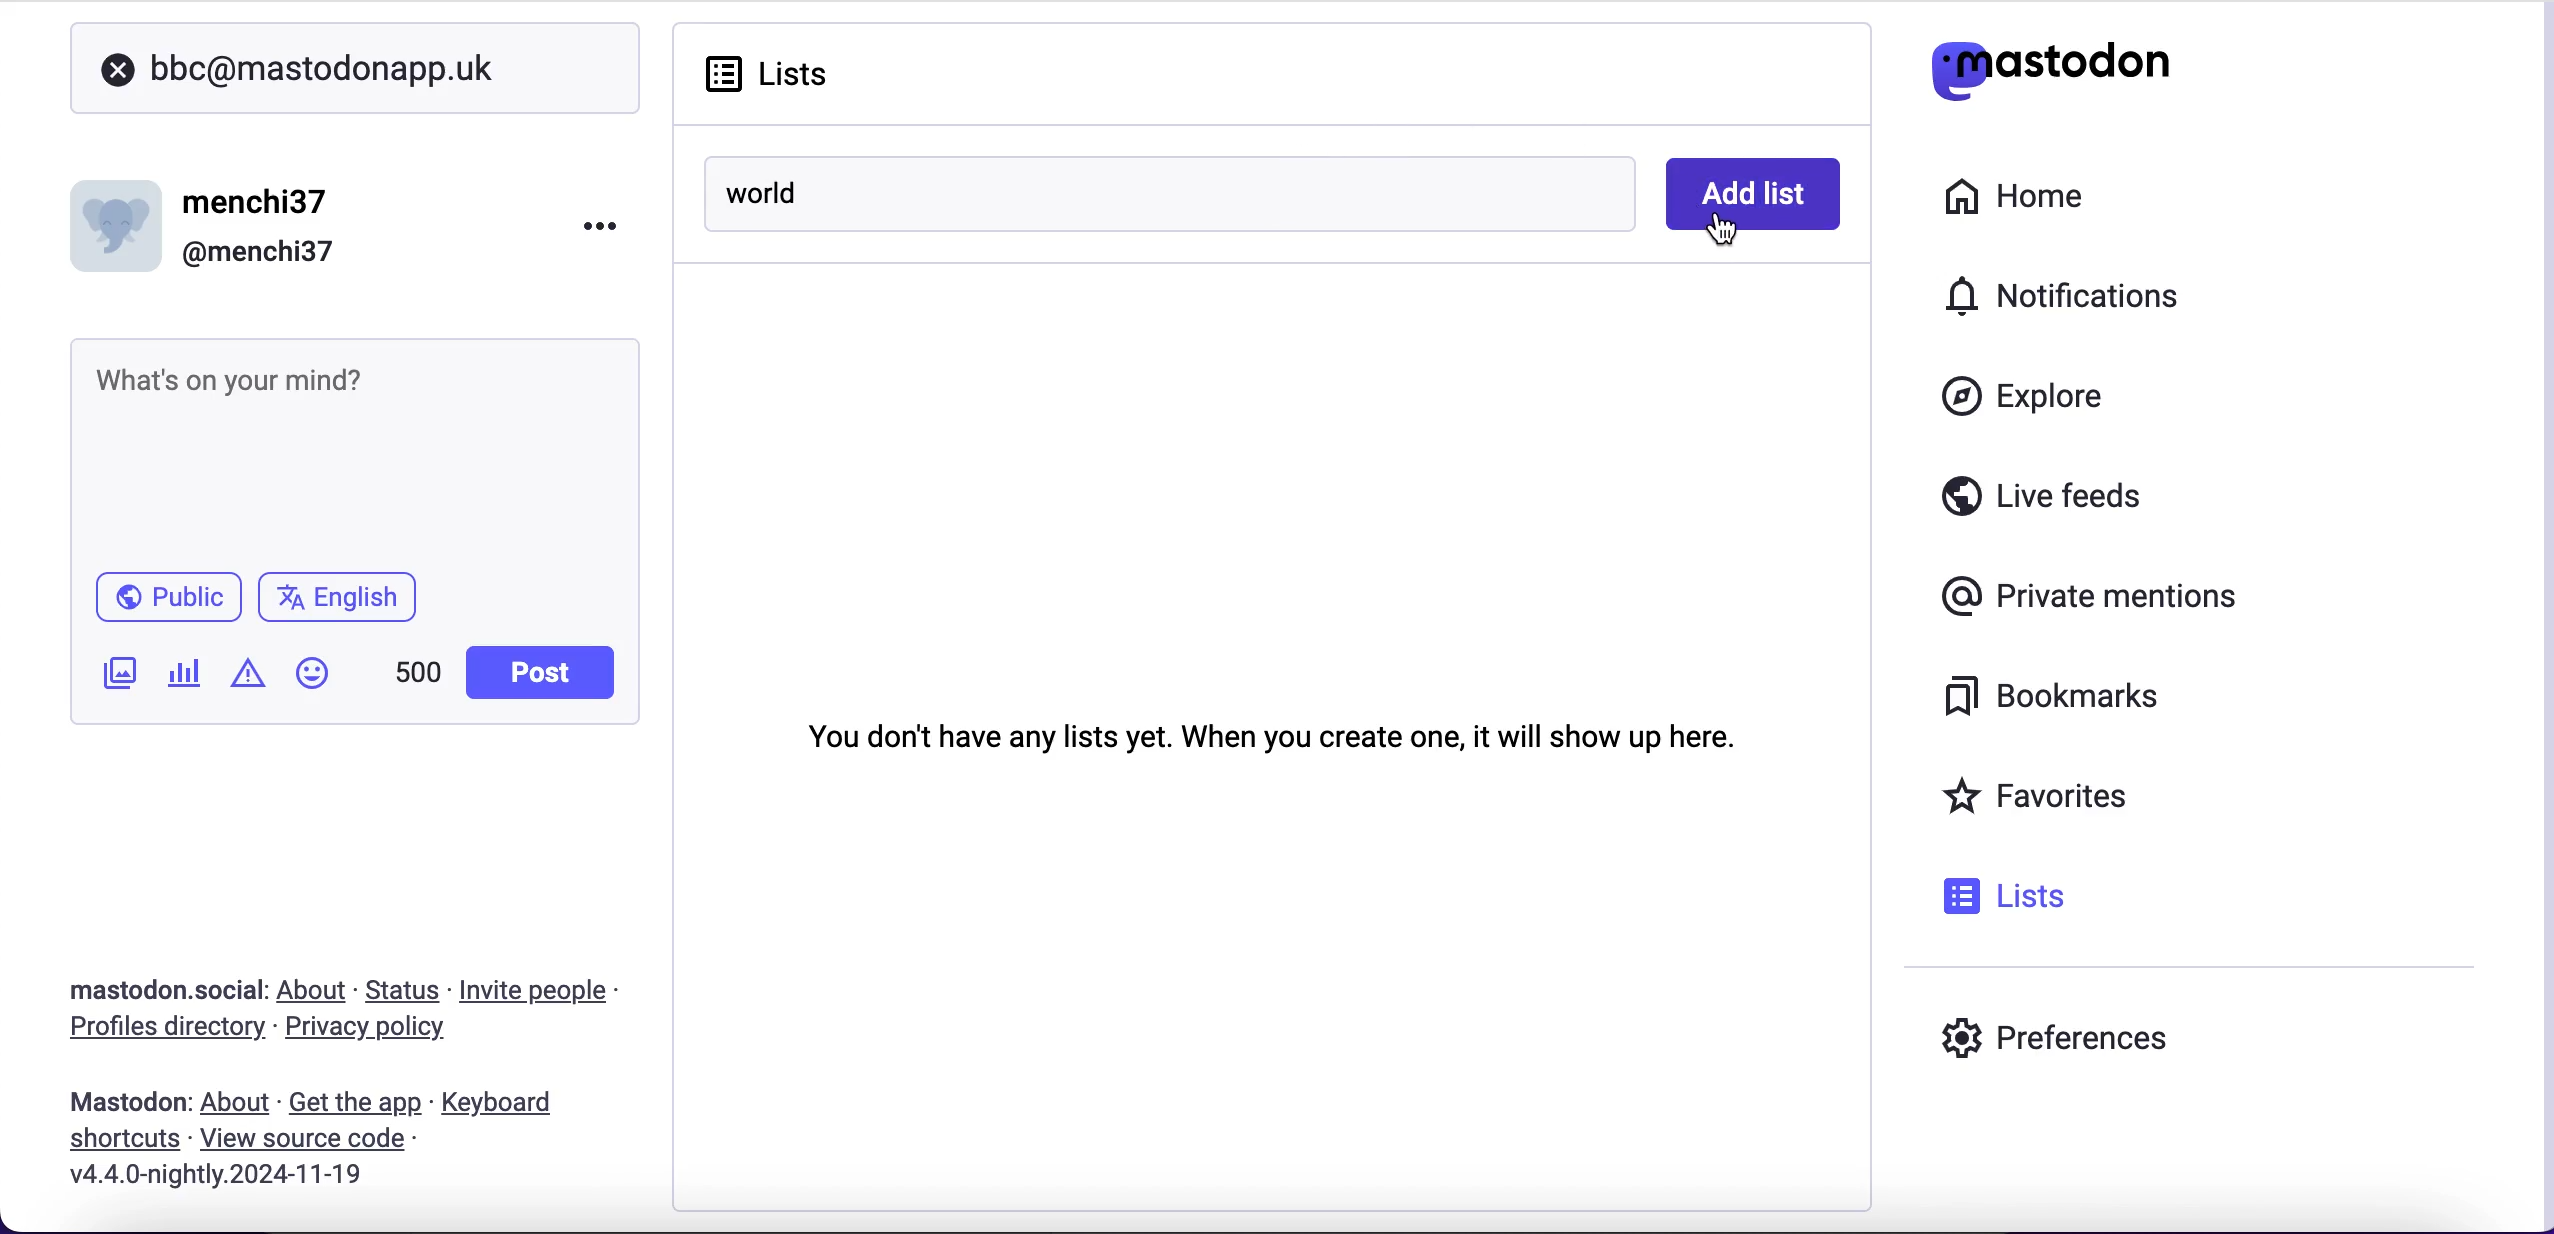 This screenshot has width=2554, height=1234. Describe the element at coordinates (2058, 697) in the screenshot. I see `bookmarks` at that location.